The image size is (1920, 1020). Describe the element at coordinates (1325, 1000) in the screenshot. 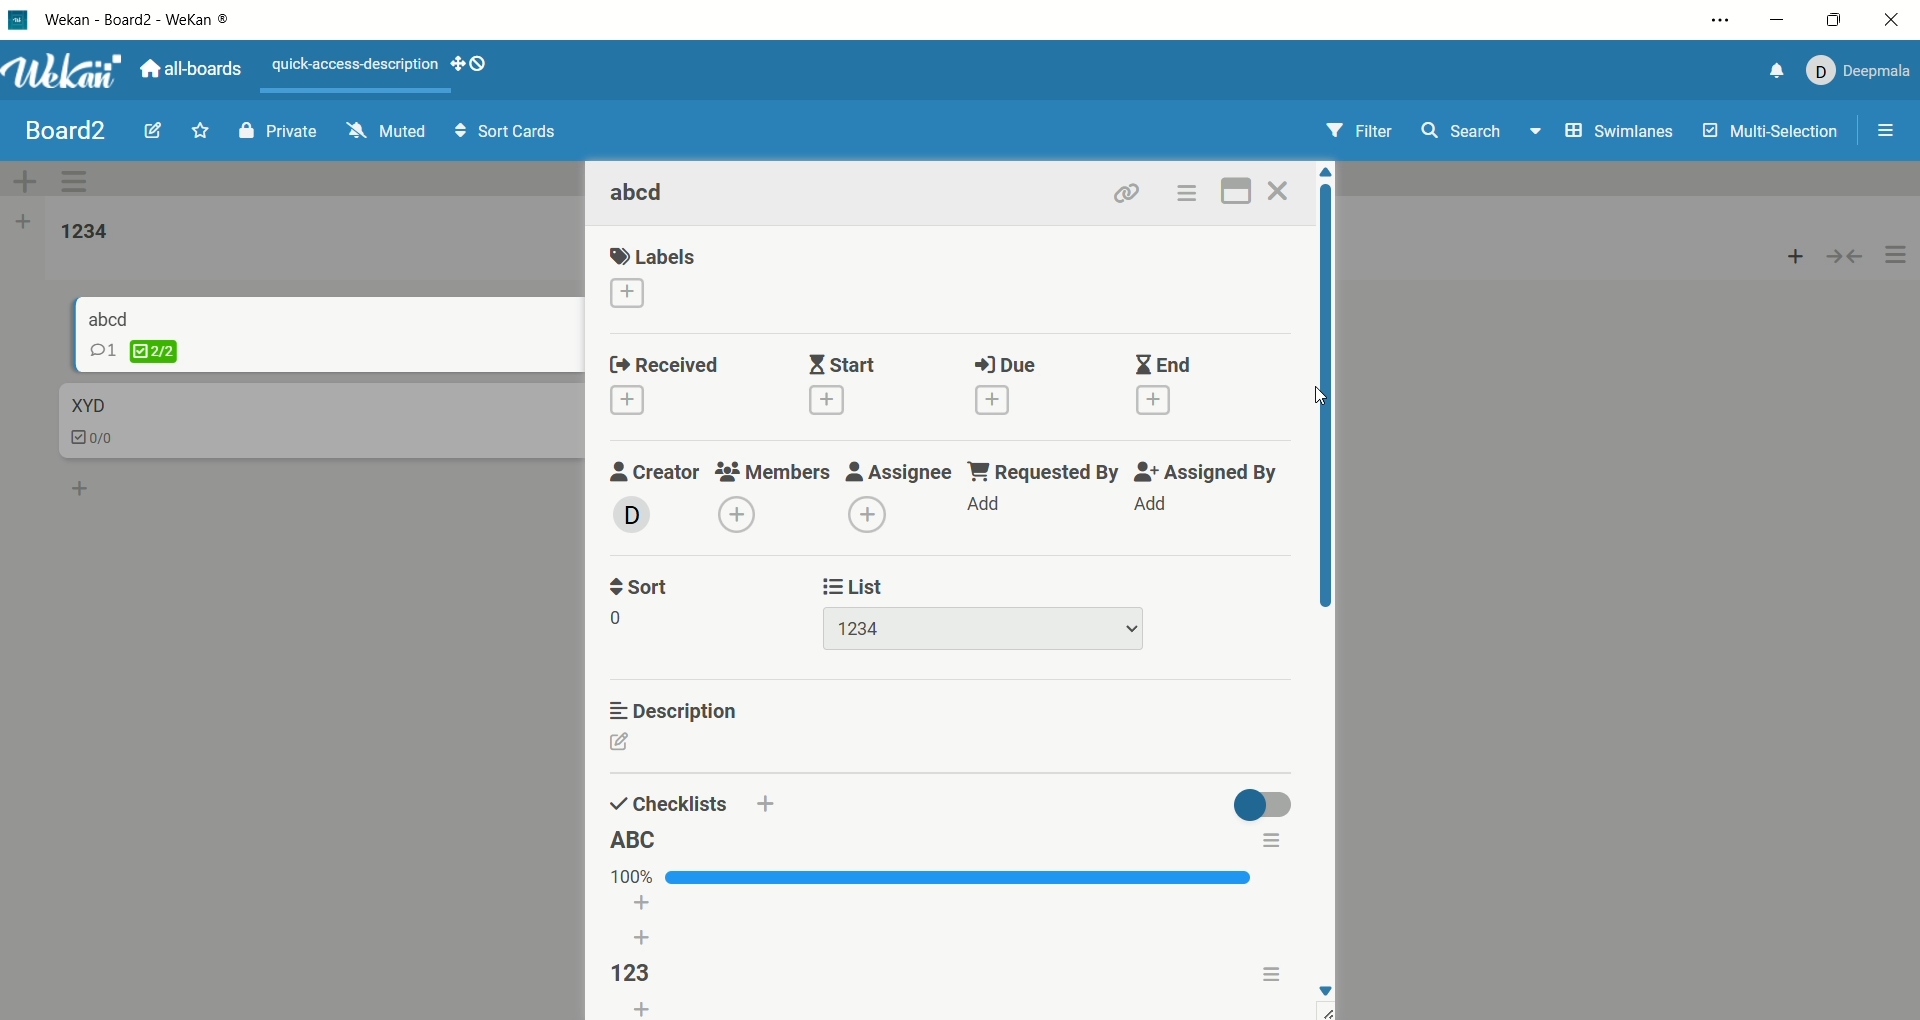

I see `down` at that location.